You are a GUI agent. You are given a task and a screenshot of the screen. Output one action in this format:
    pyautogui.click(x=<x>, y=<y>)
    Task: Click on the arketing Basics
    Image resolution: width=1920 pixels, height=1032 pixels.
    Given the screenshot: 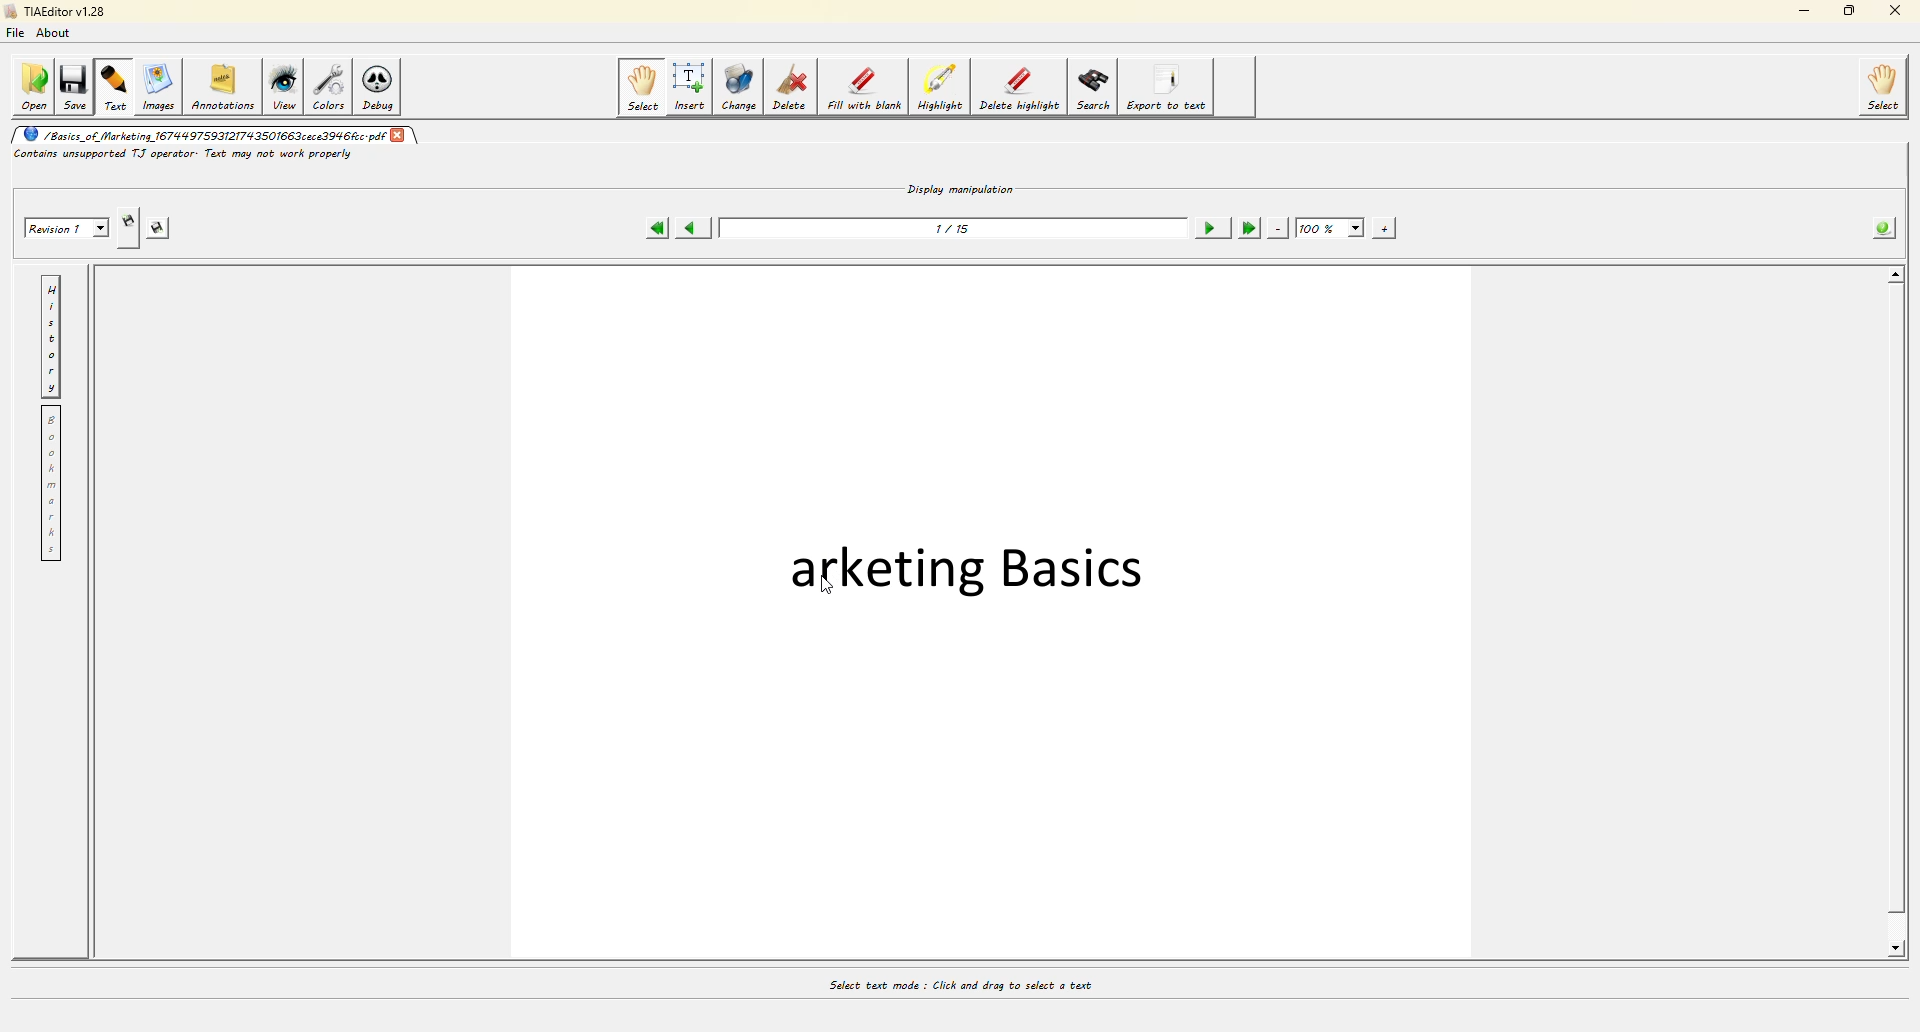 What is the action you would take?
    pyautogui.click(x=964, y=563)
    